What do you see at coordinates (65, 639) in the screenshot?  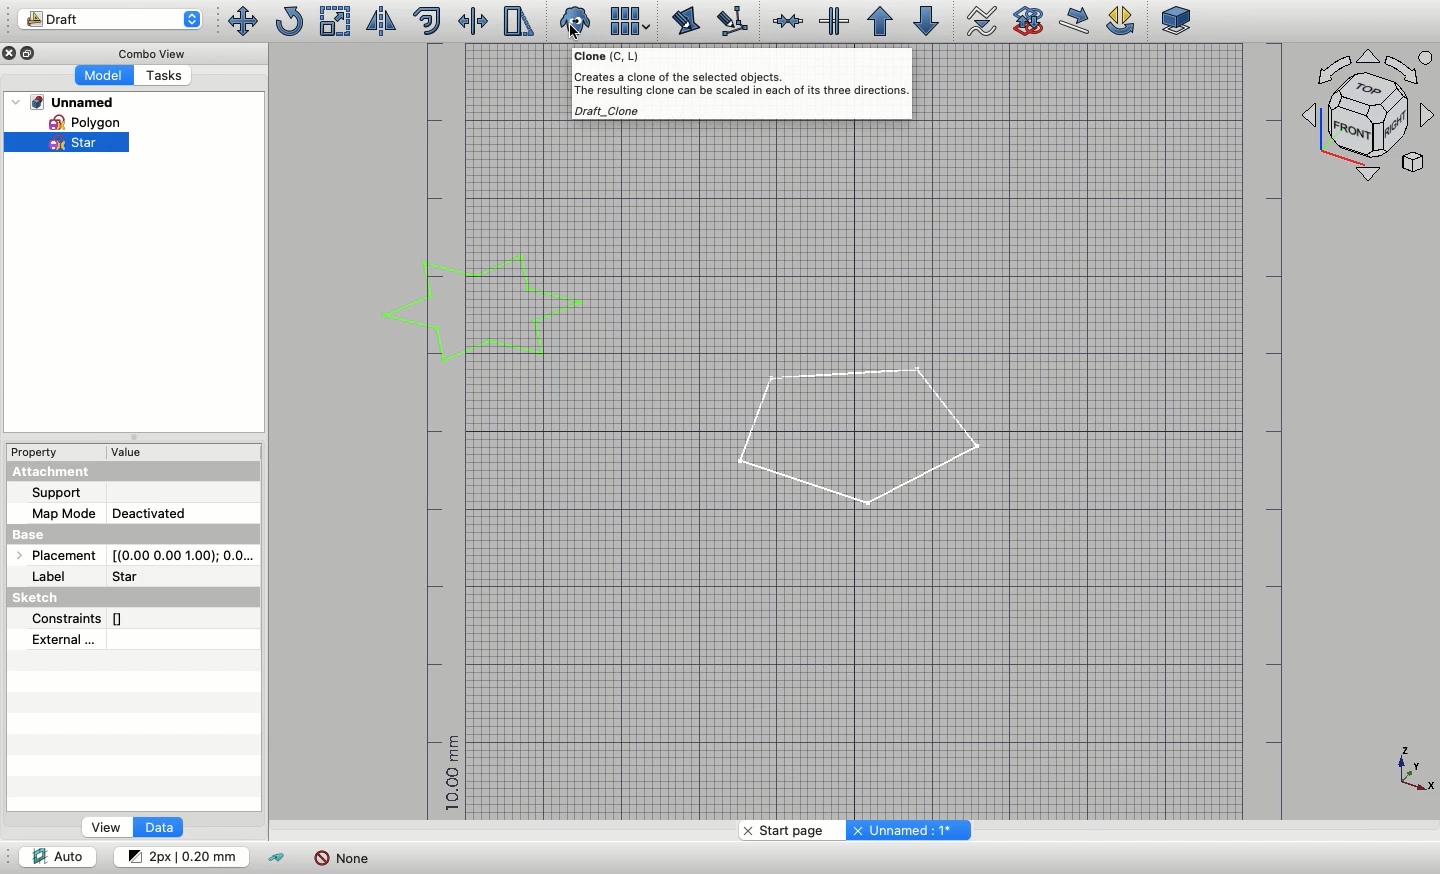 I see `External` at bounding box center [65, 639].